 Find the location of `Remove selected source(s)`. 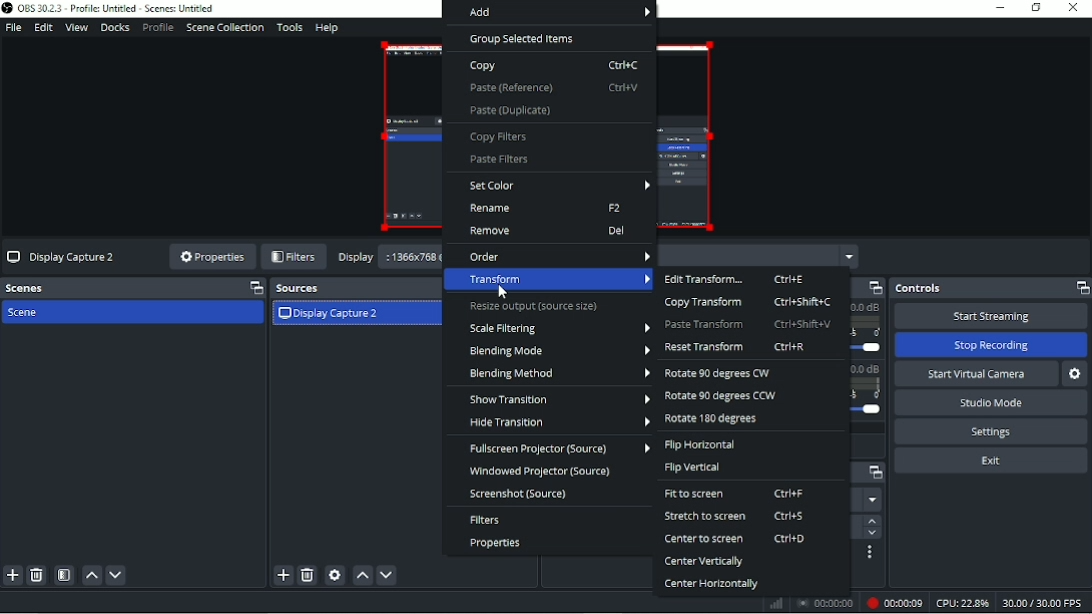

Remove selected source(s) is located at coordinates (307, 576).